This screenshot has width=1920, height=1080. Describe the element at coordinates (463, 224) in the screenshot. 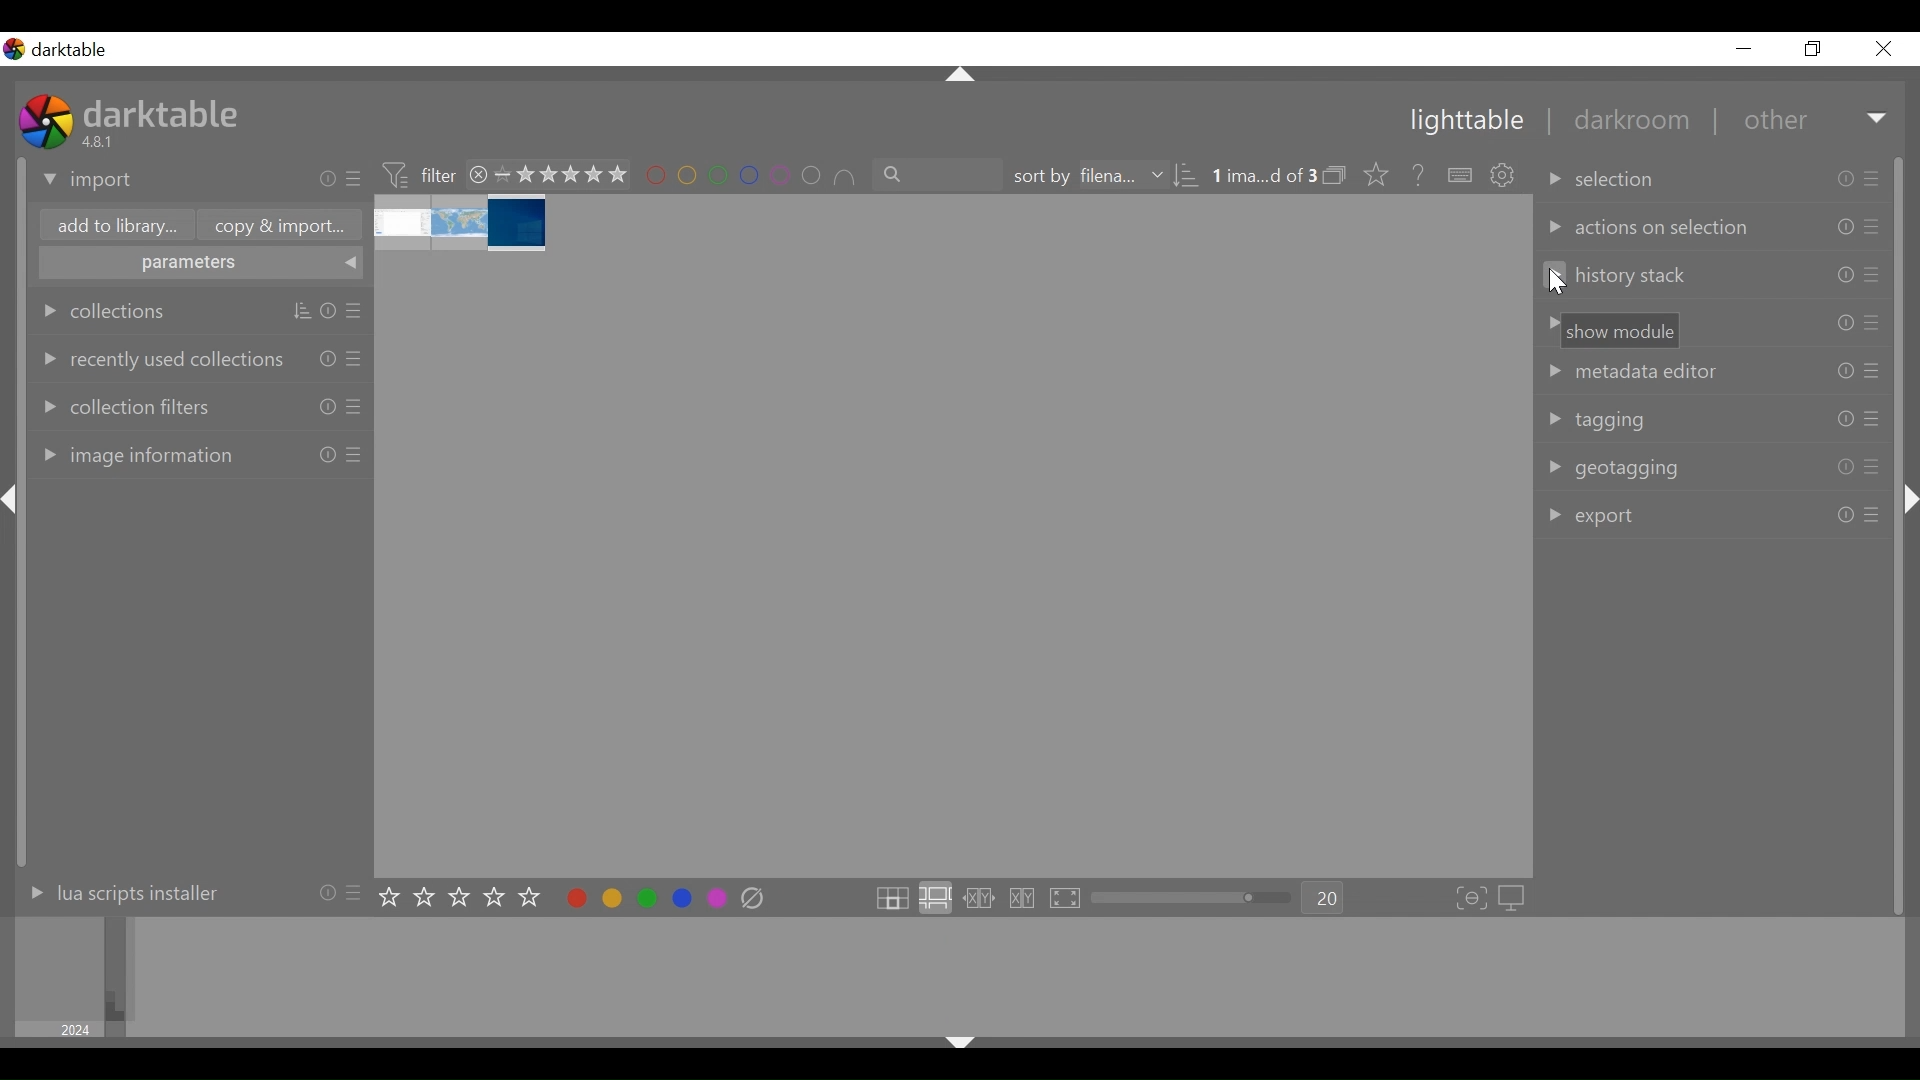

I see `image stack` at that location.